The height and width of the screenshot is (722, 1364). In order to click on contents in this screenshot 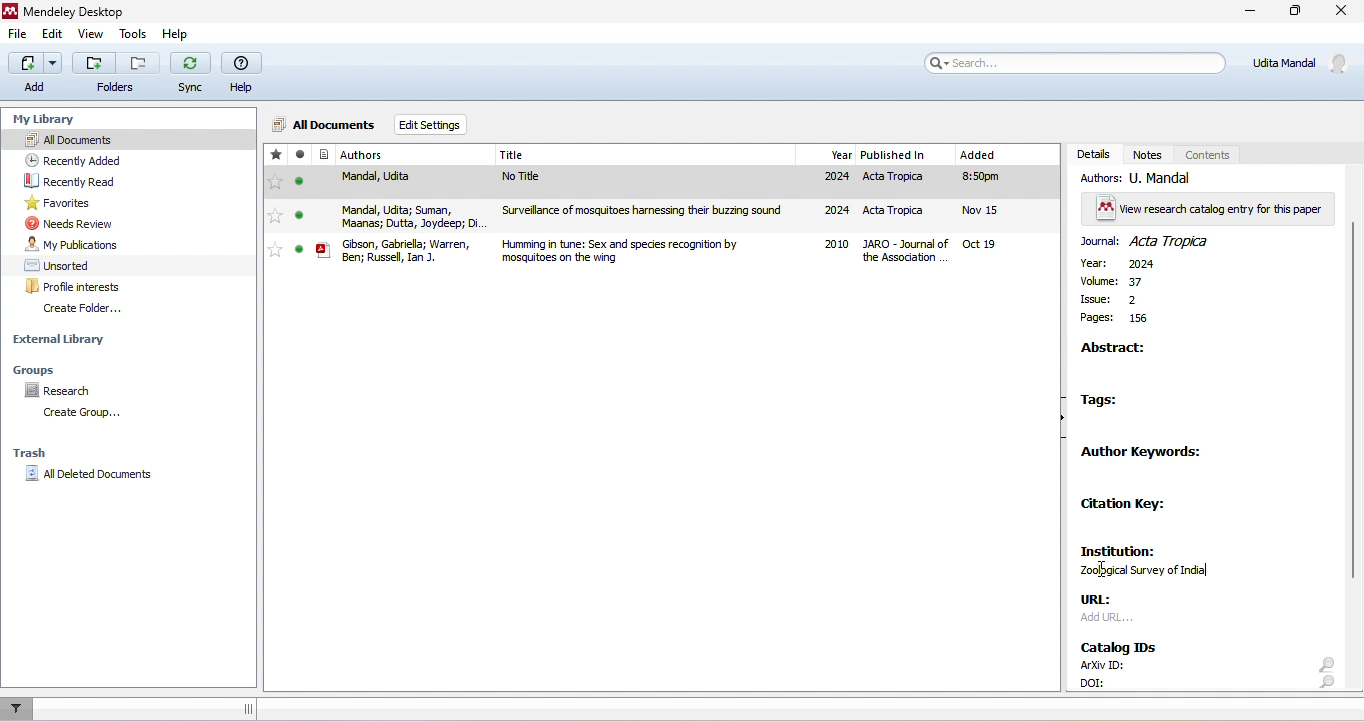, I will do `click(1208, 153)`.